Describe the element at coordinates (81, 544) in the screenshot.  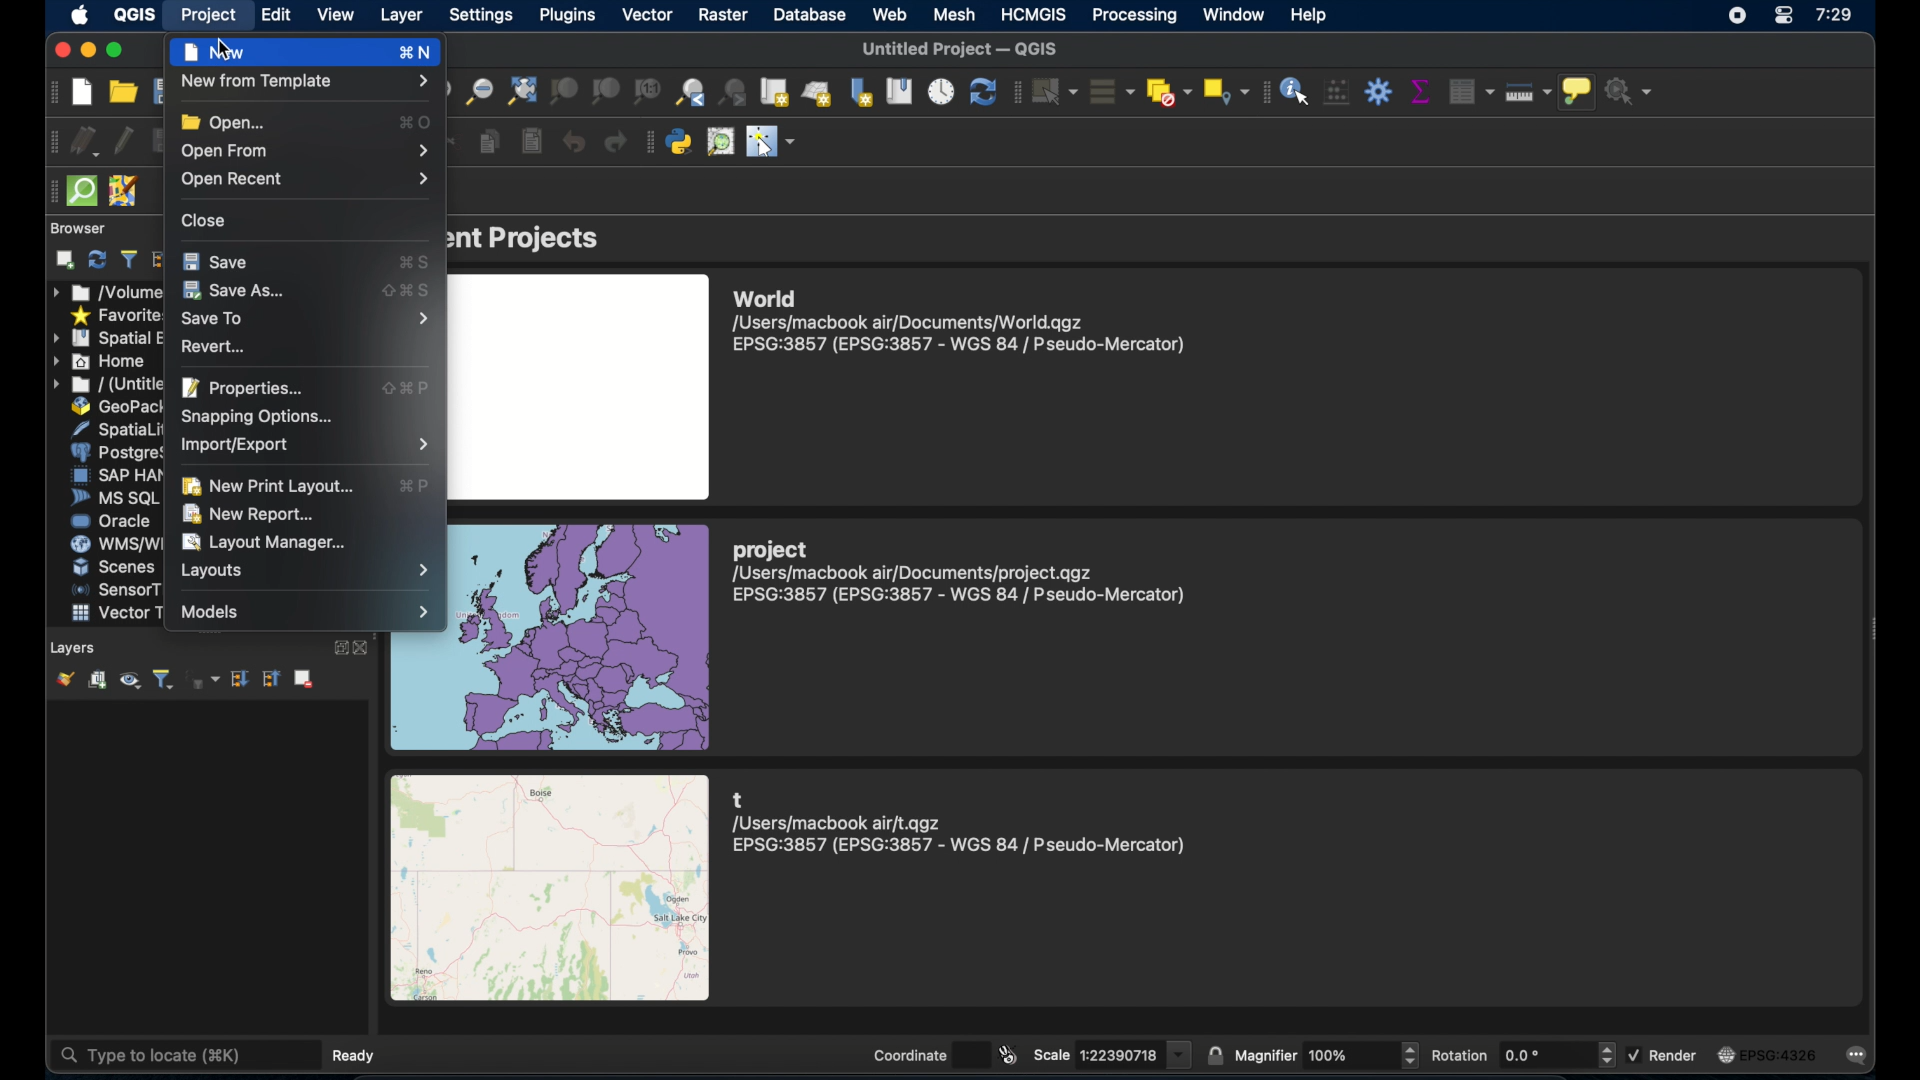
I see `icon` at that location.